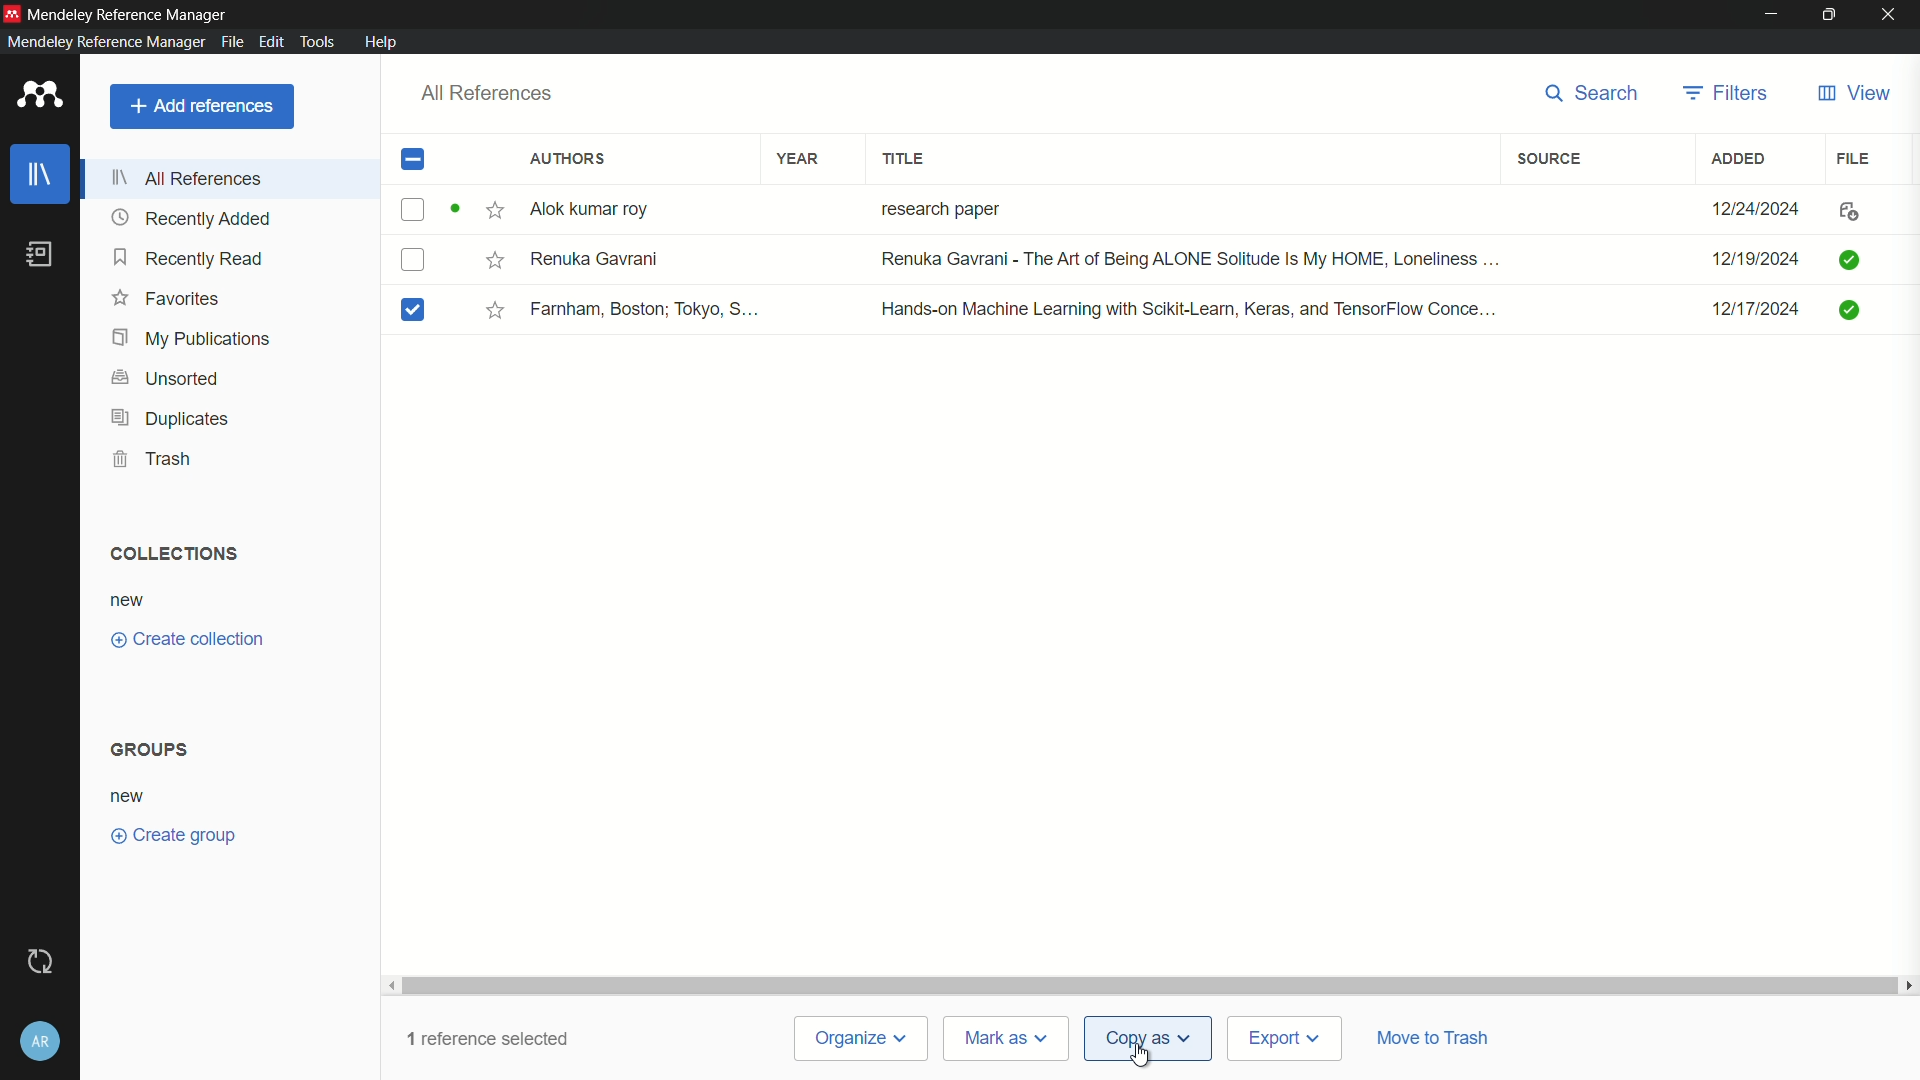  I want to click on close app, so click(1890, 13).